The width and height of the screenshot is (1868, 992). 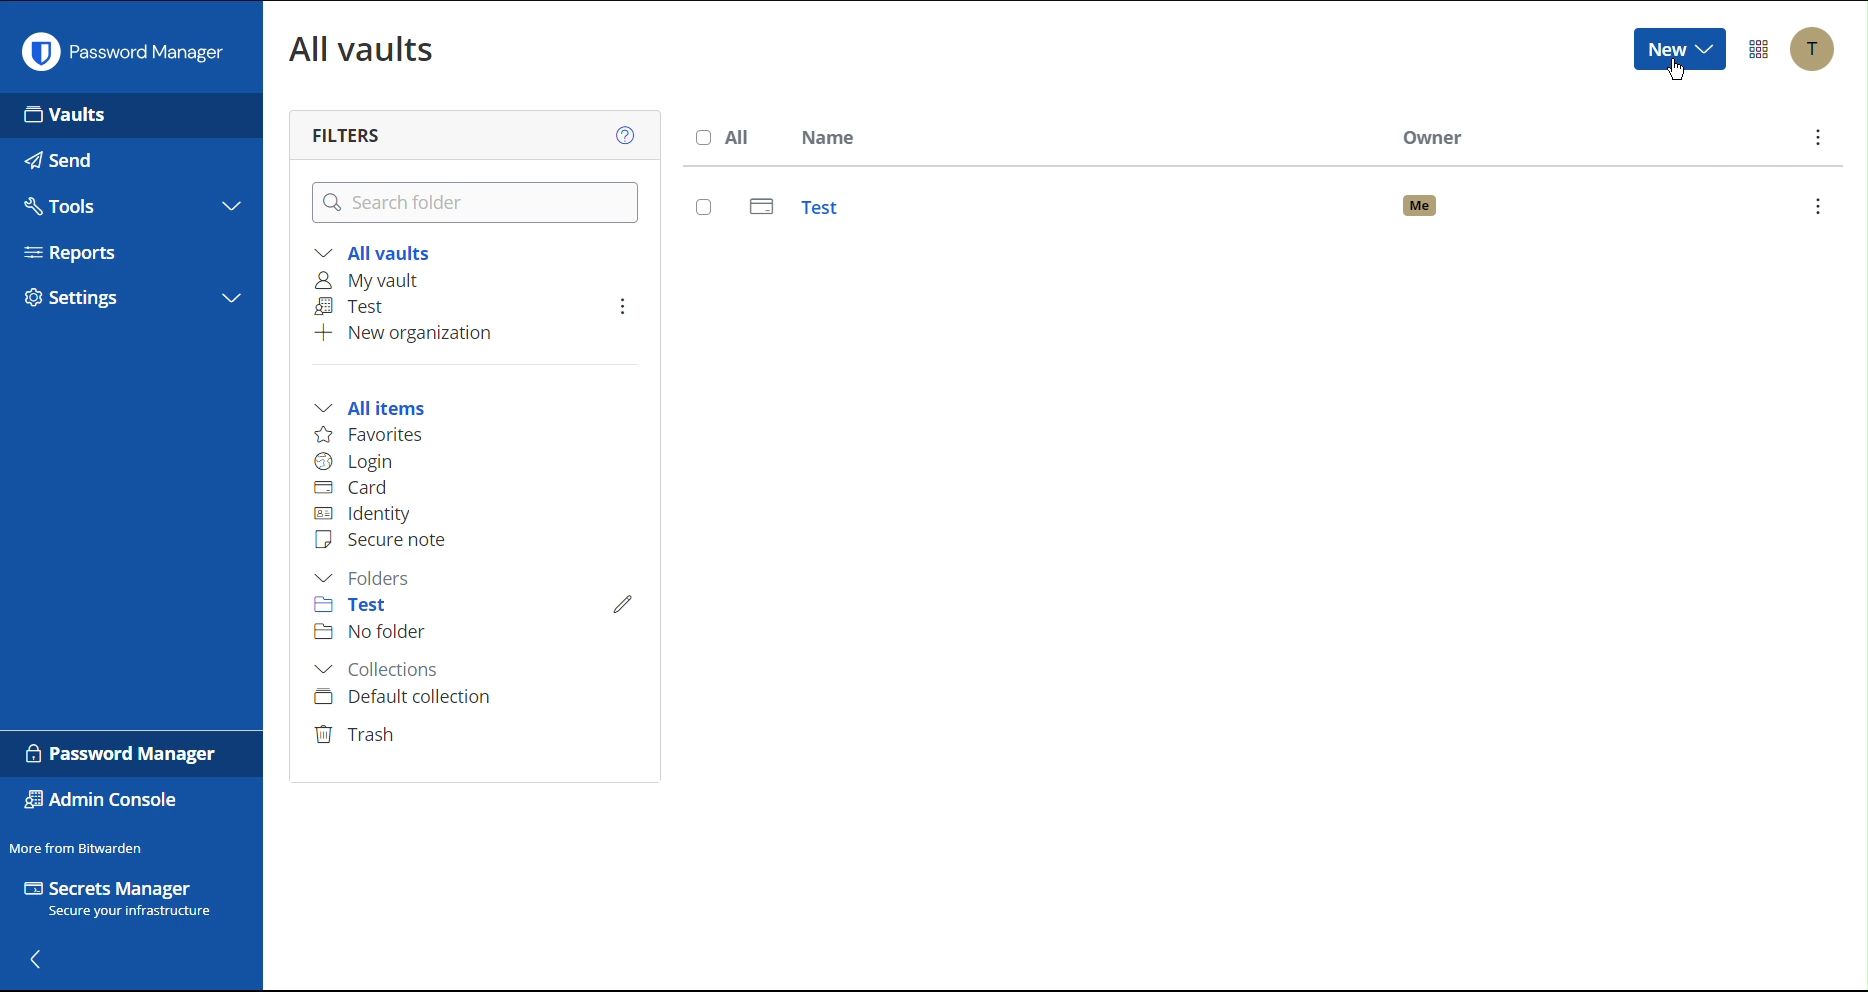 What do you see at coordinates (365, 514) in the screenshot?
I see `Identity` at bounding box center [365, 514].